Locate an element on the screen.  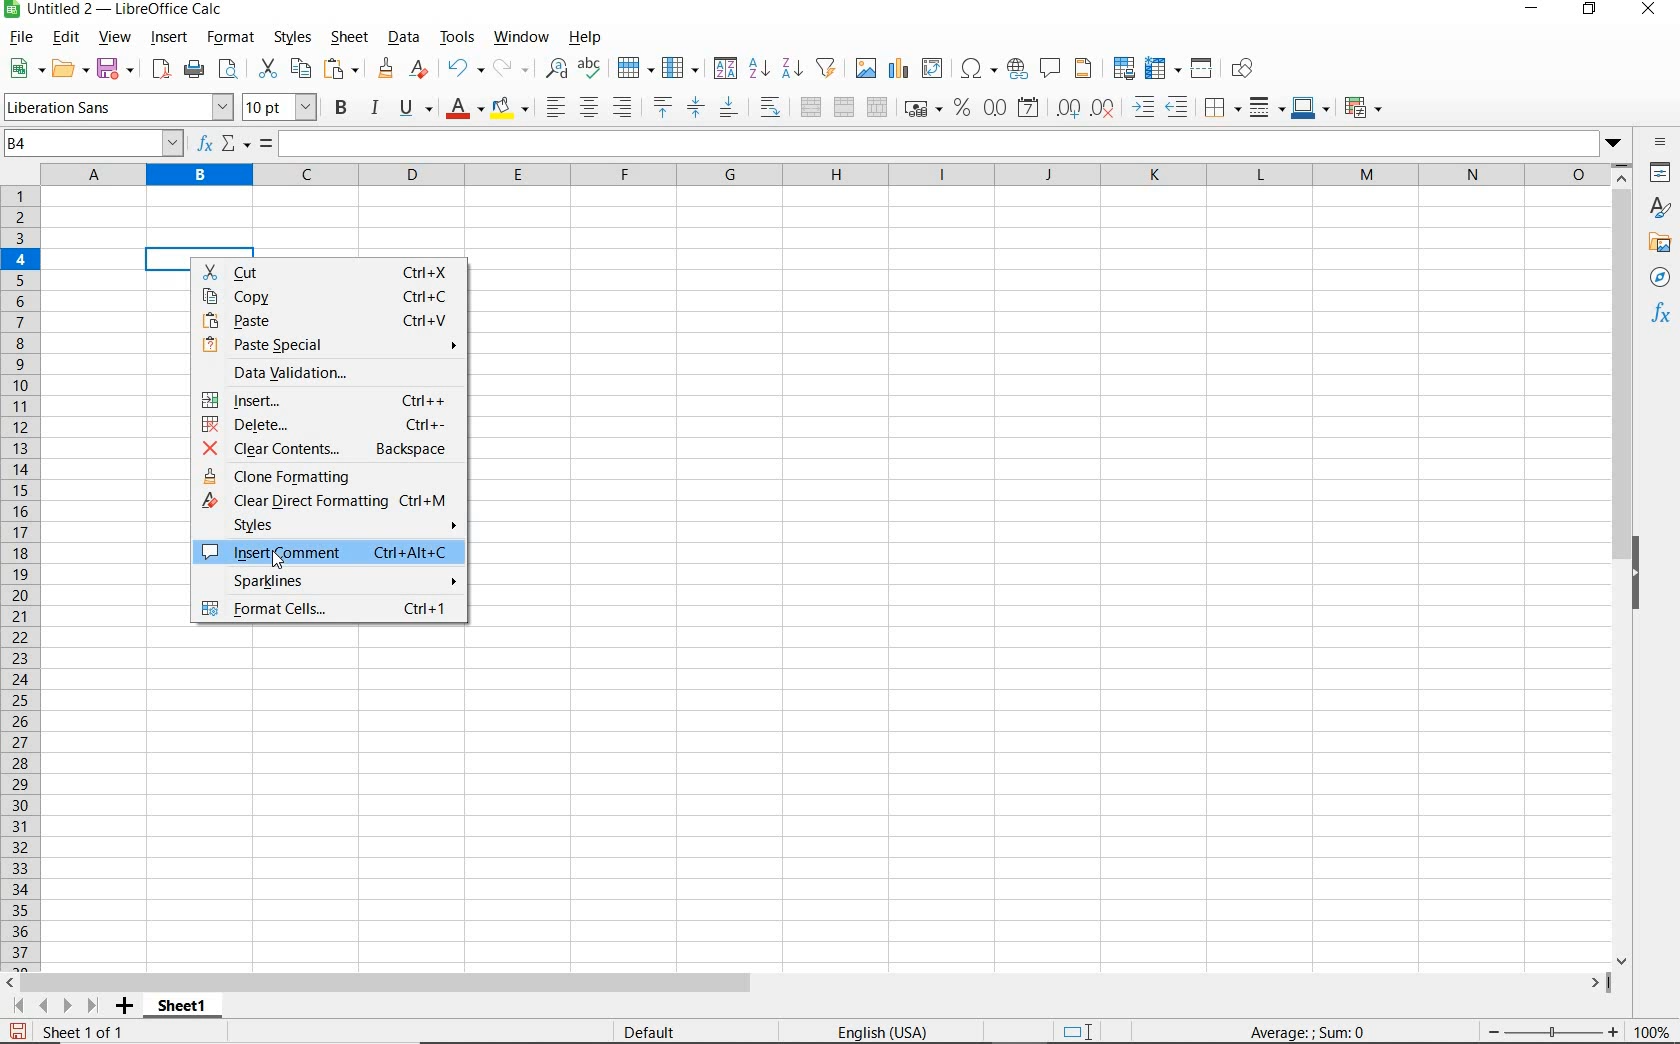
styles is located at coordinates (297, 37).